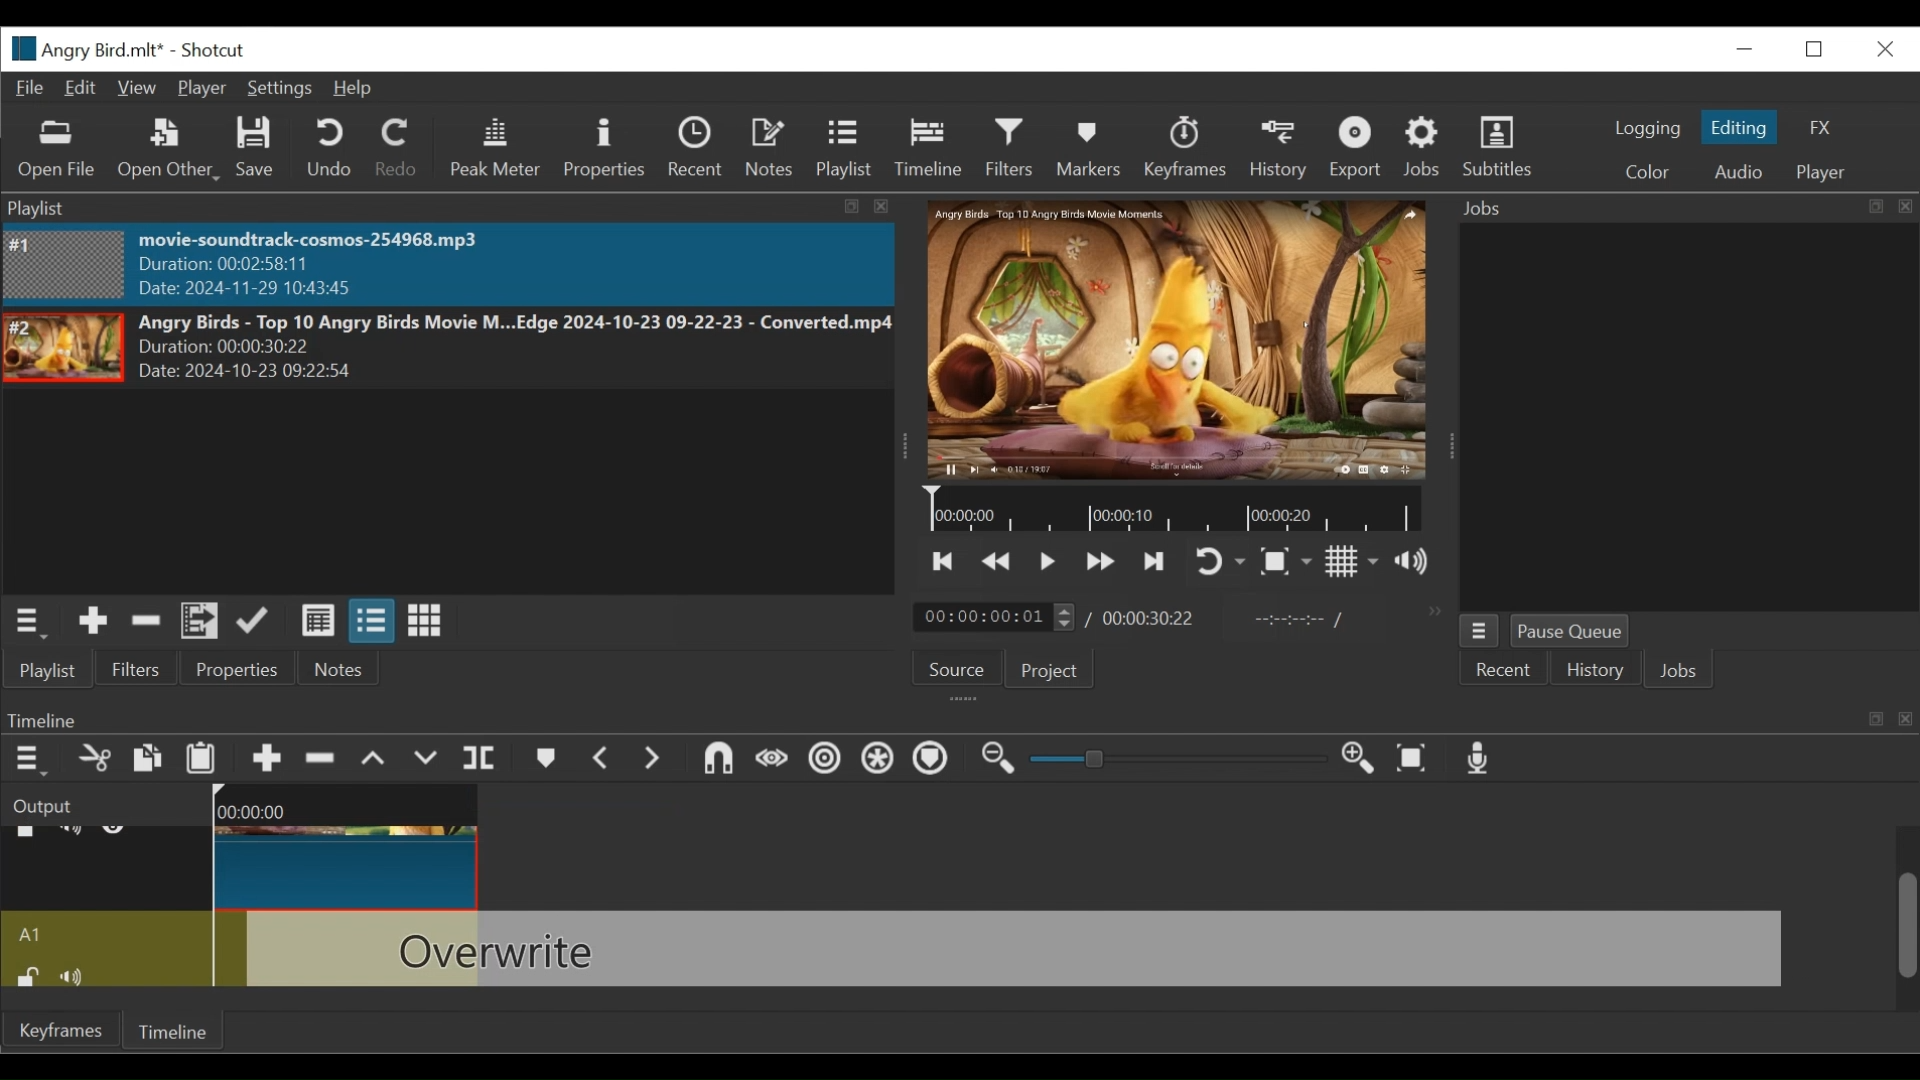  What do you see at coordinates (1047, 670) in the screenshot?
I see `Project` at bounding box center [1047, 670].